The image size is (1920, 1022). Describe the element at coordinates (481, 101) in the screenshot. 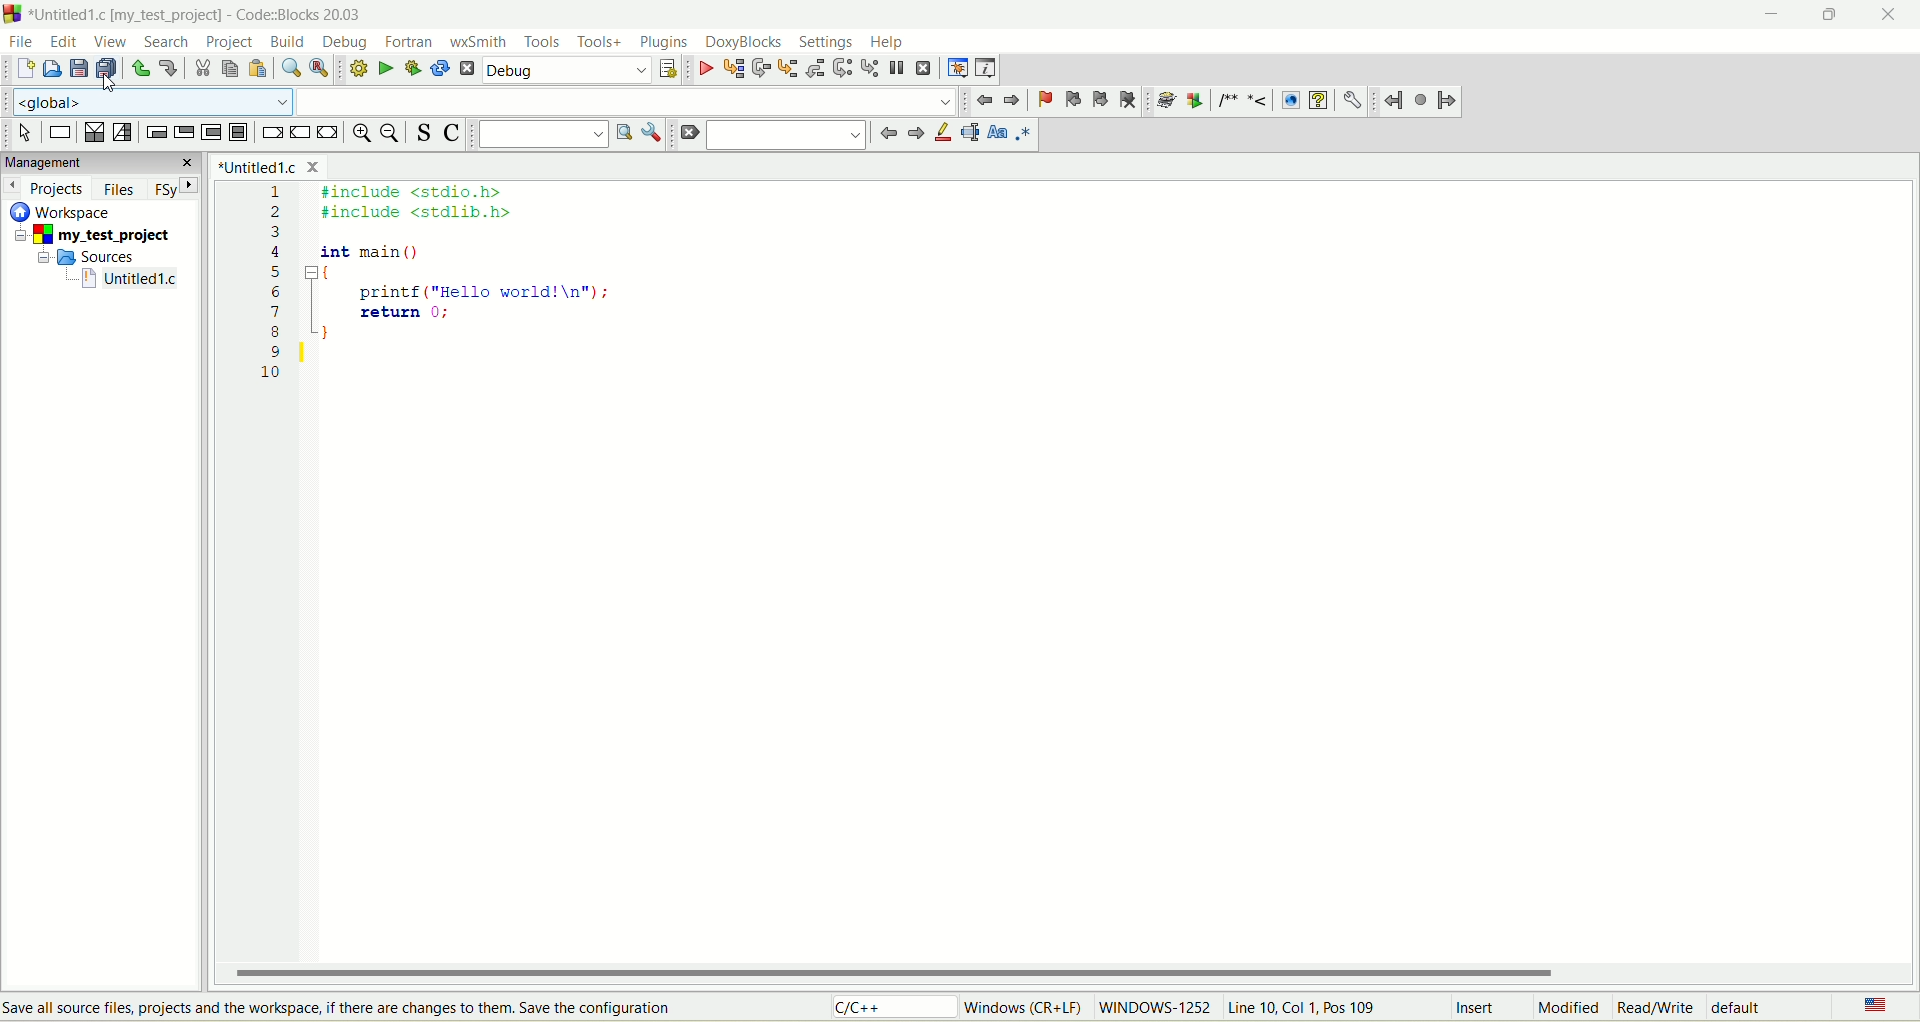

I see `Code completion compiler` at that location.